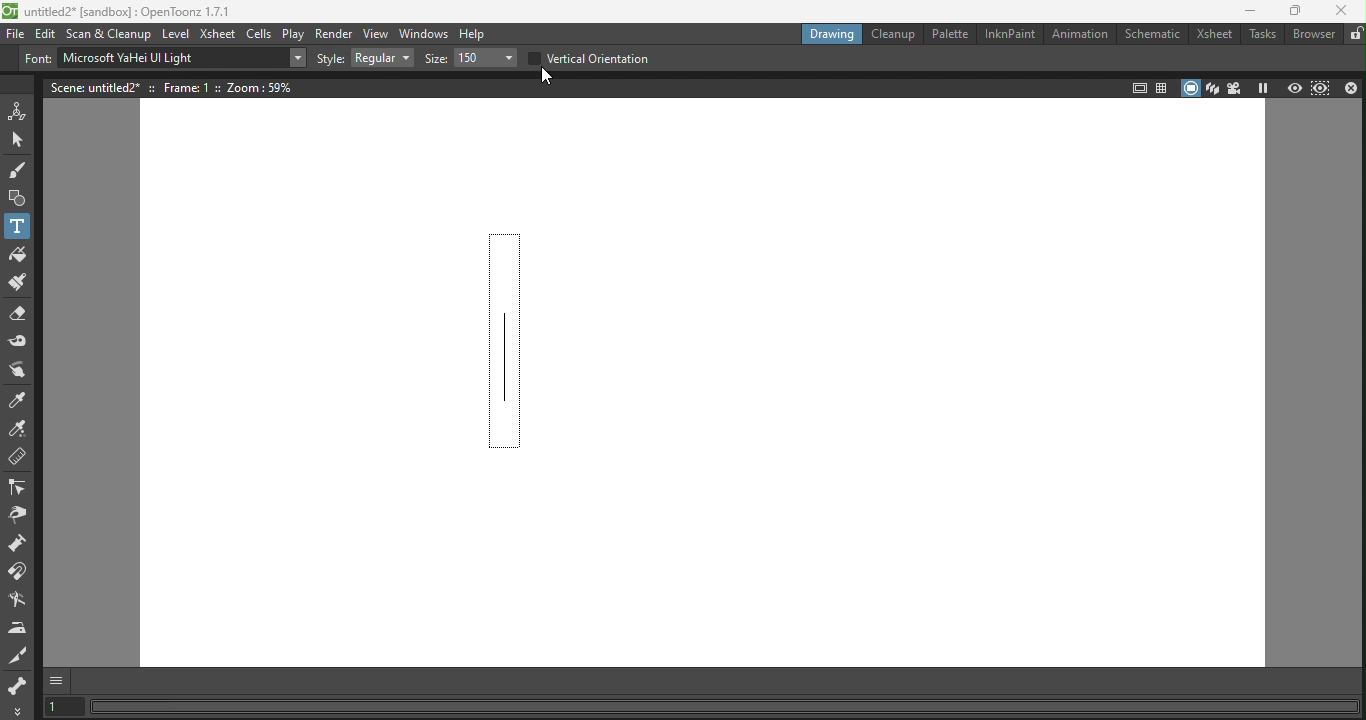  What do you see at coordinates (1137, 87) in the screenshot?
I see `Safe area` at bounding box center [1137, 87].